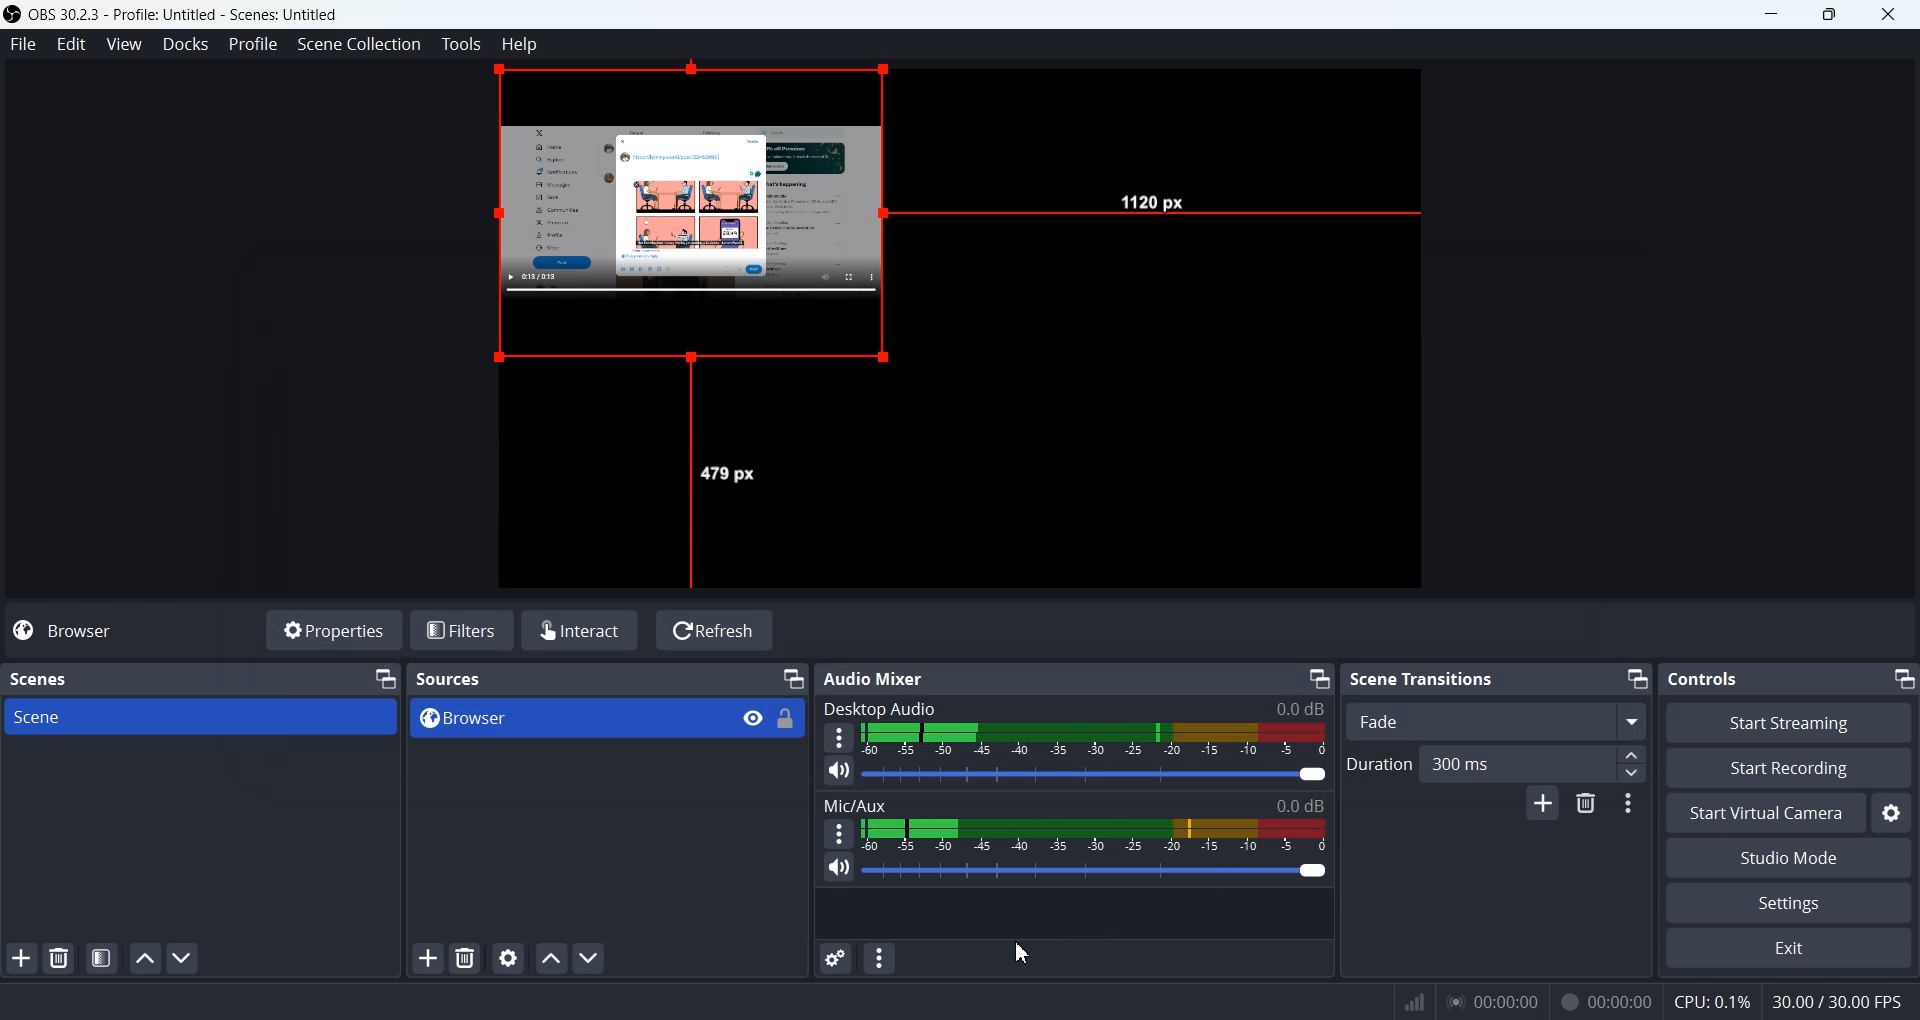 This screenshot has width=1920, height=1020. I want to click on Volume Adjuster, so click(1094, 870).